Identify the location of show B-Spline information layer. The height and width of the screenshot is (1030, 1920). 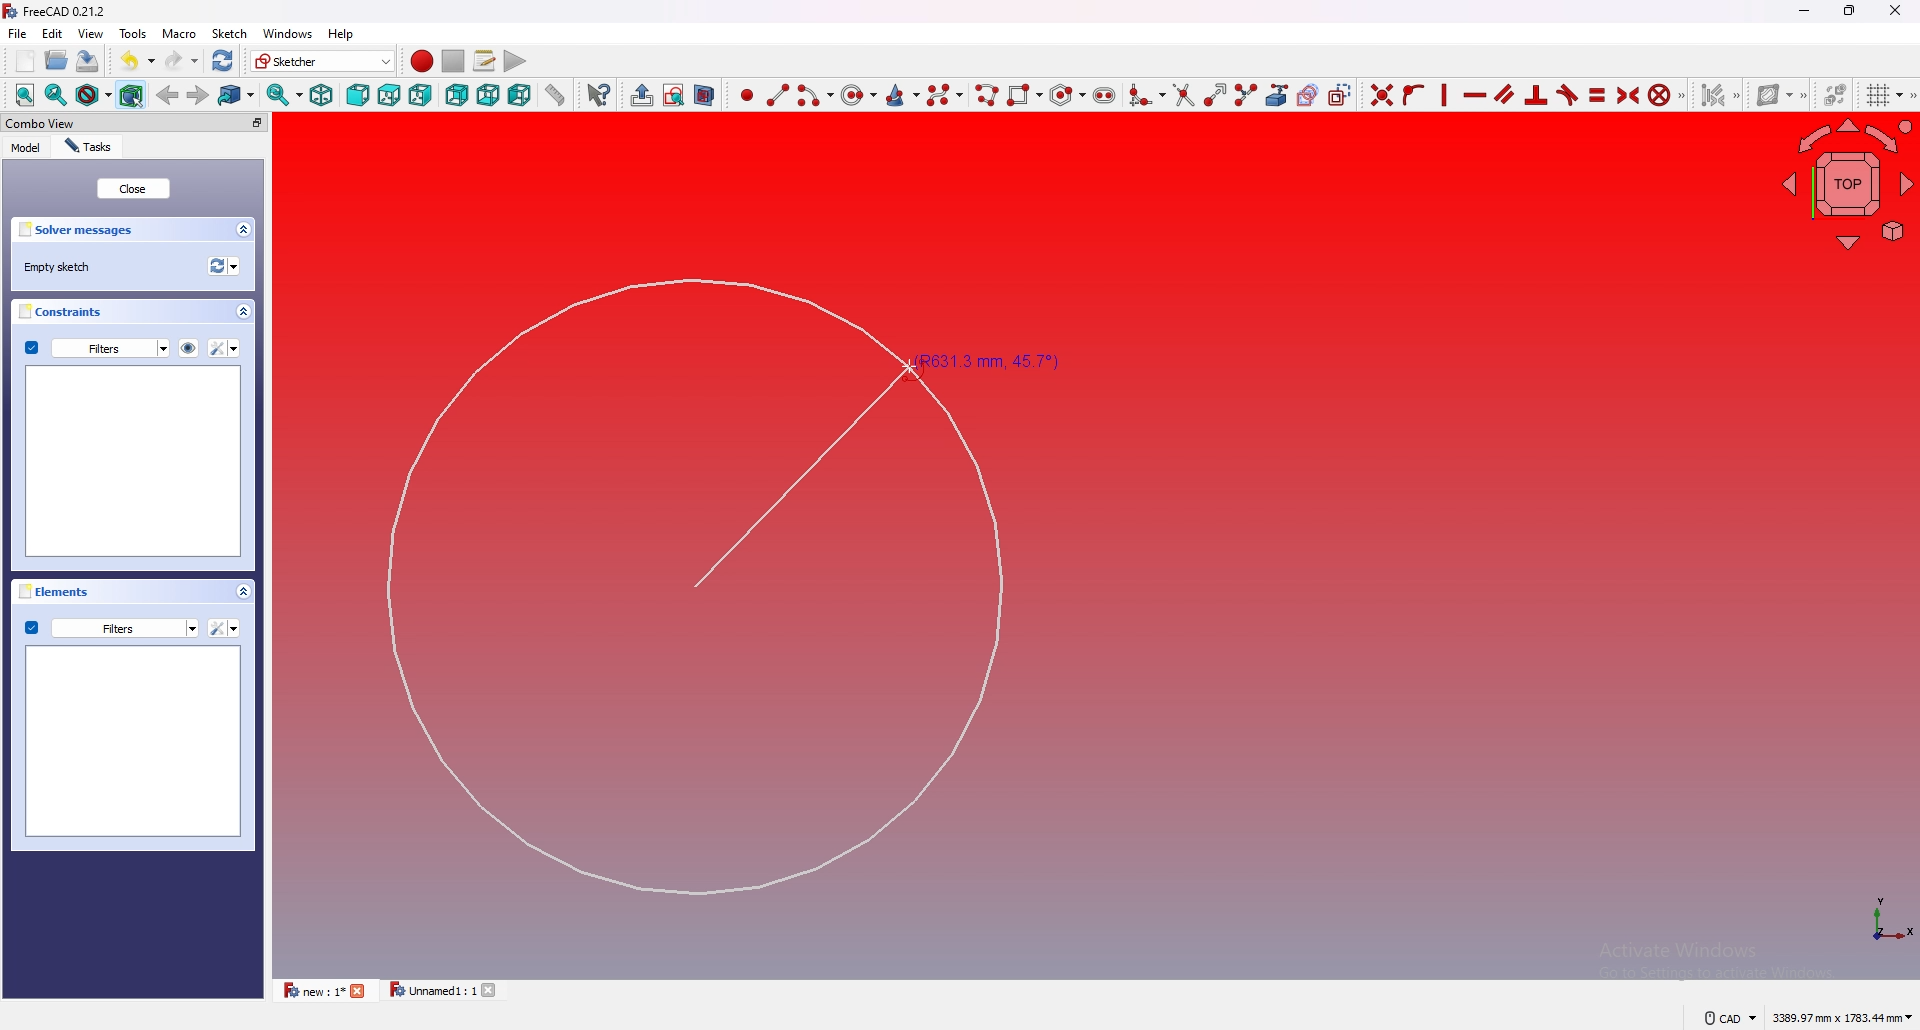
(1779, 94).